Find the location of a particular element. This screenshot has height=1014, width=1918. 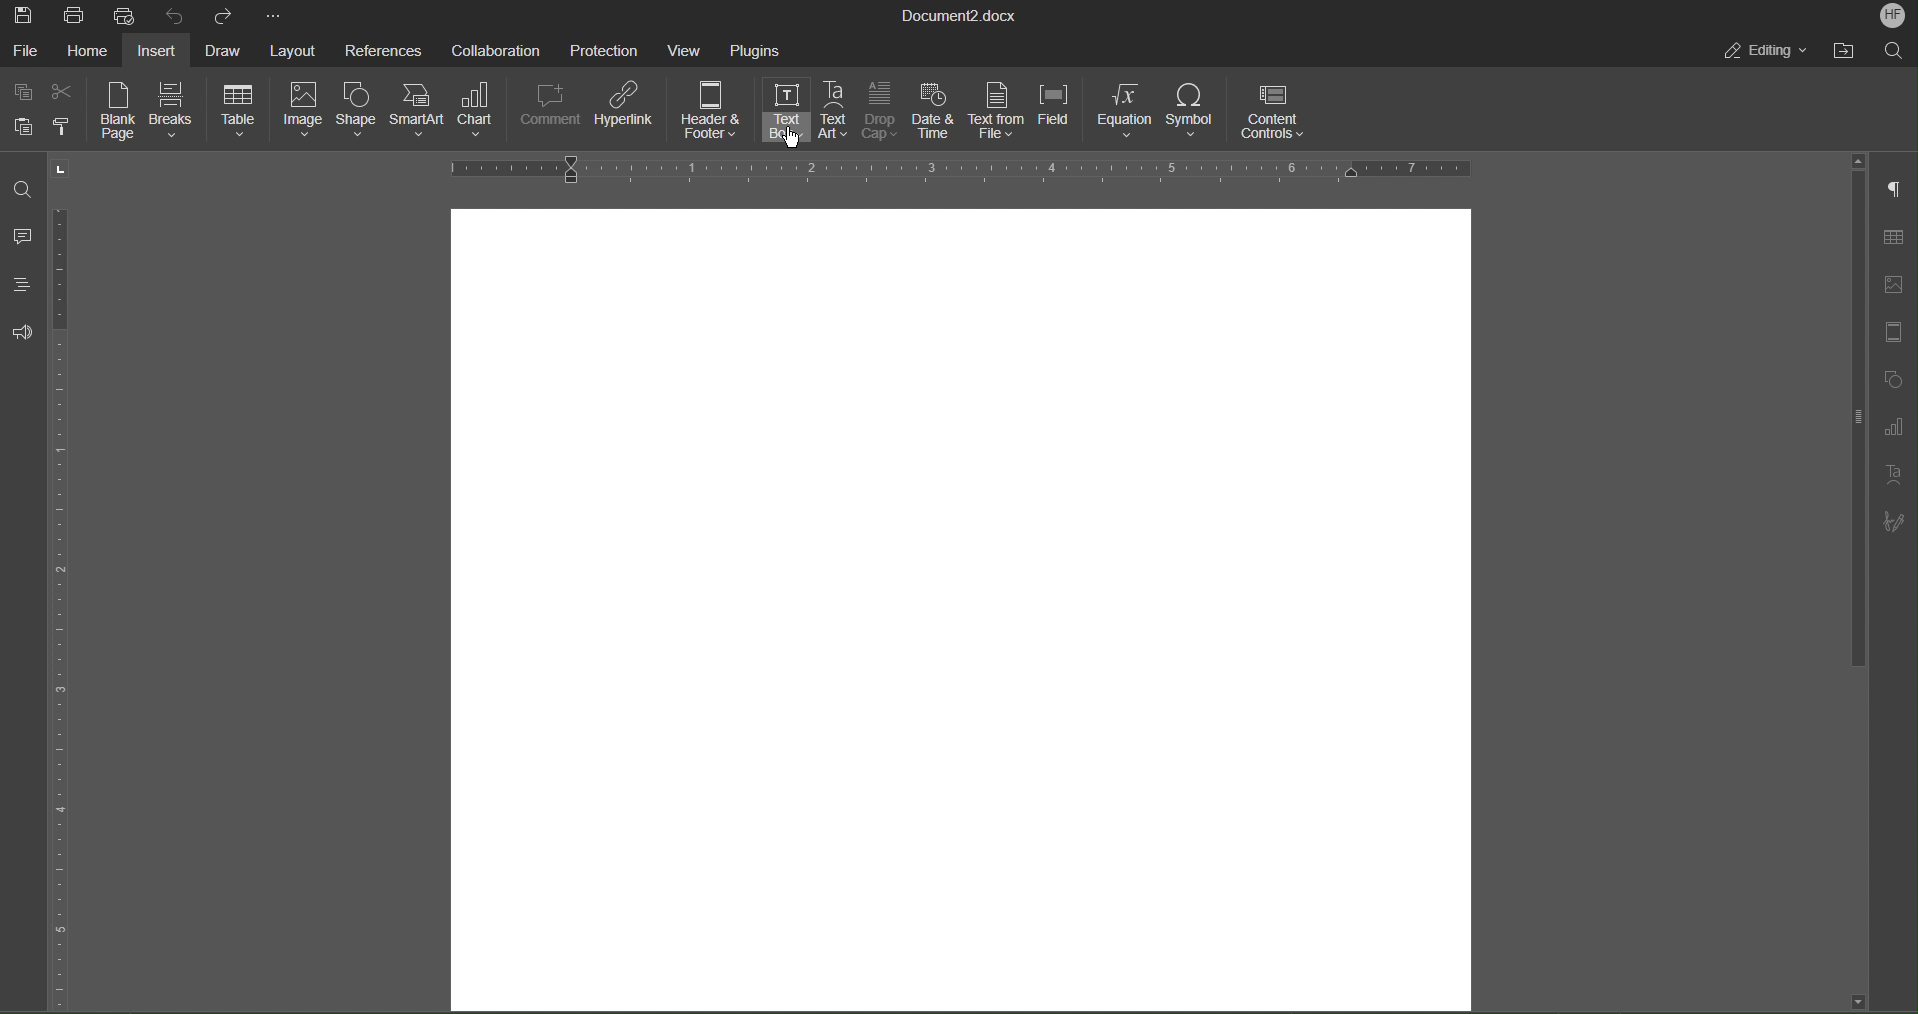

Account is located at coordinates (1893, 17).